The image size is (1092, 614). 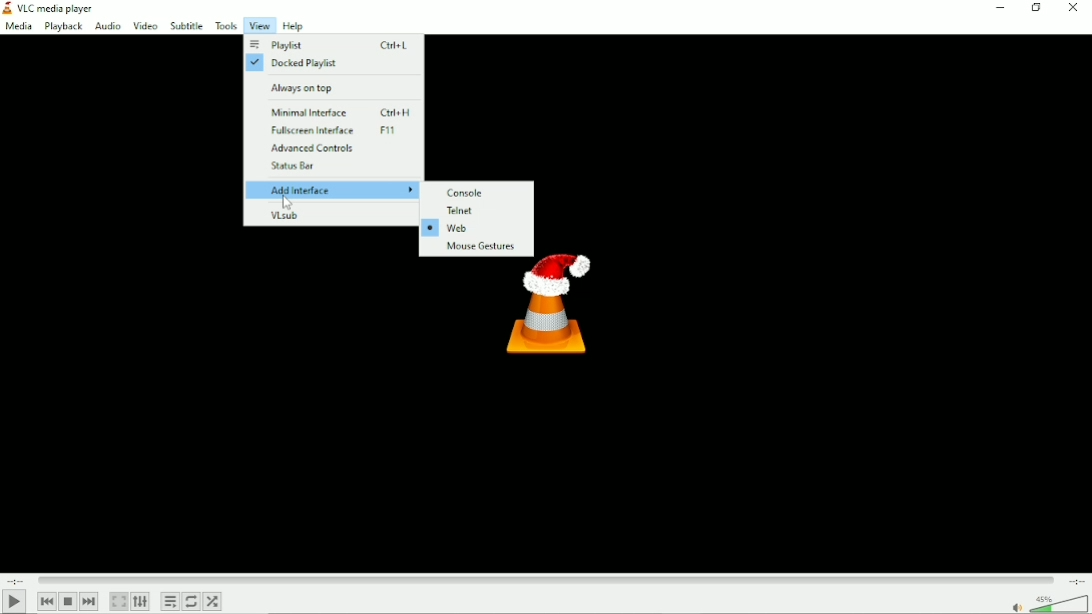 What do you see at coordinates (470, 192) in the screenshot?
I see `Console` at bounding box center [470, 192].